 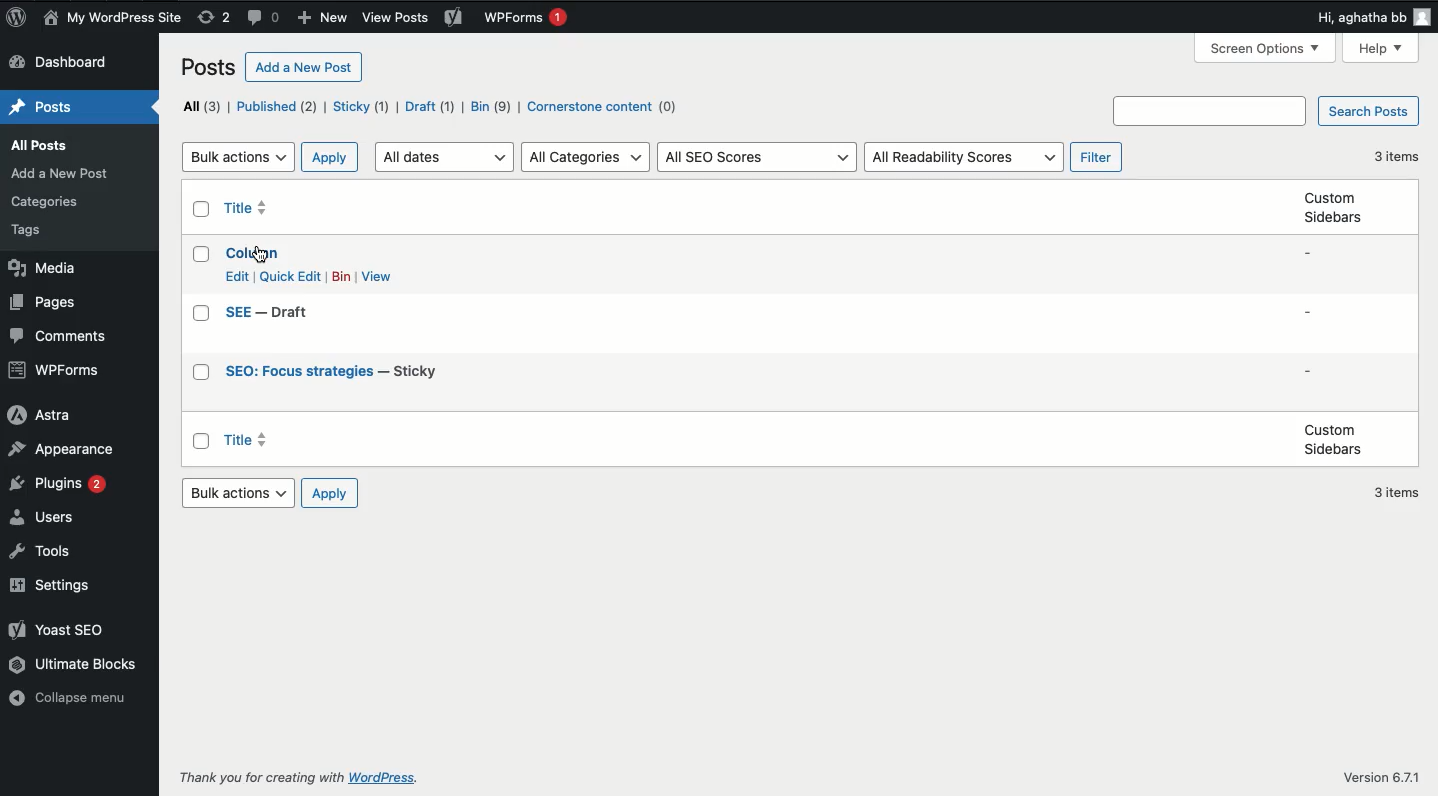 What do you see at coordinates (64, 450) in the screenshot?
I see `Appearance ` at bounding box center [64, 450].